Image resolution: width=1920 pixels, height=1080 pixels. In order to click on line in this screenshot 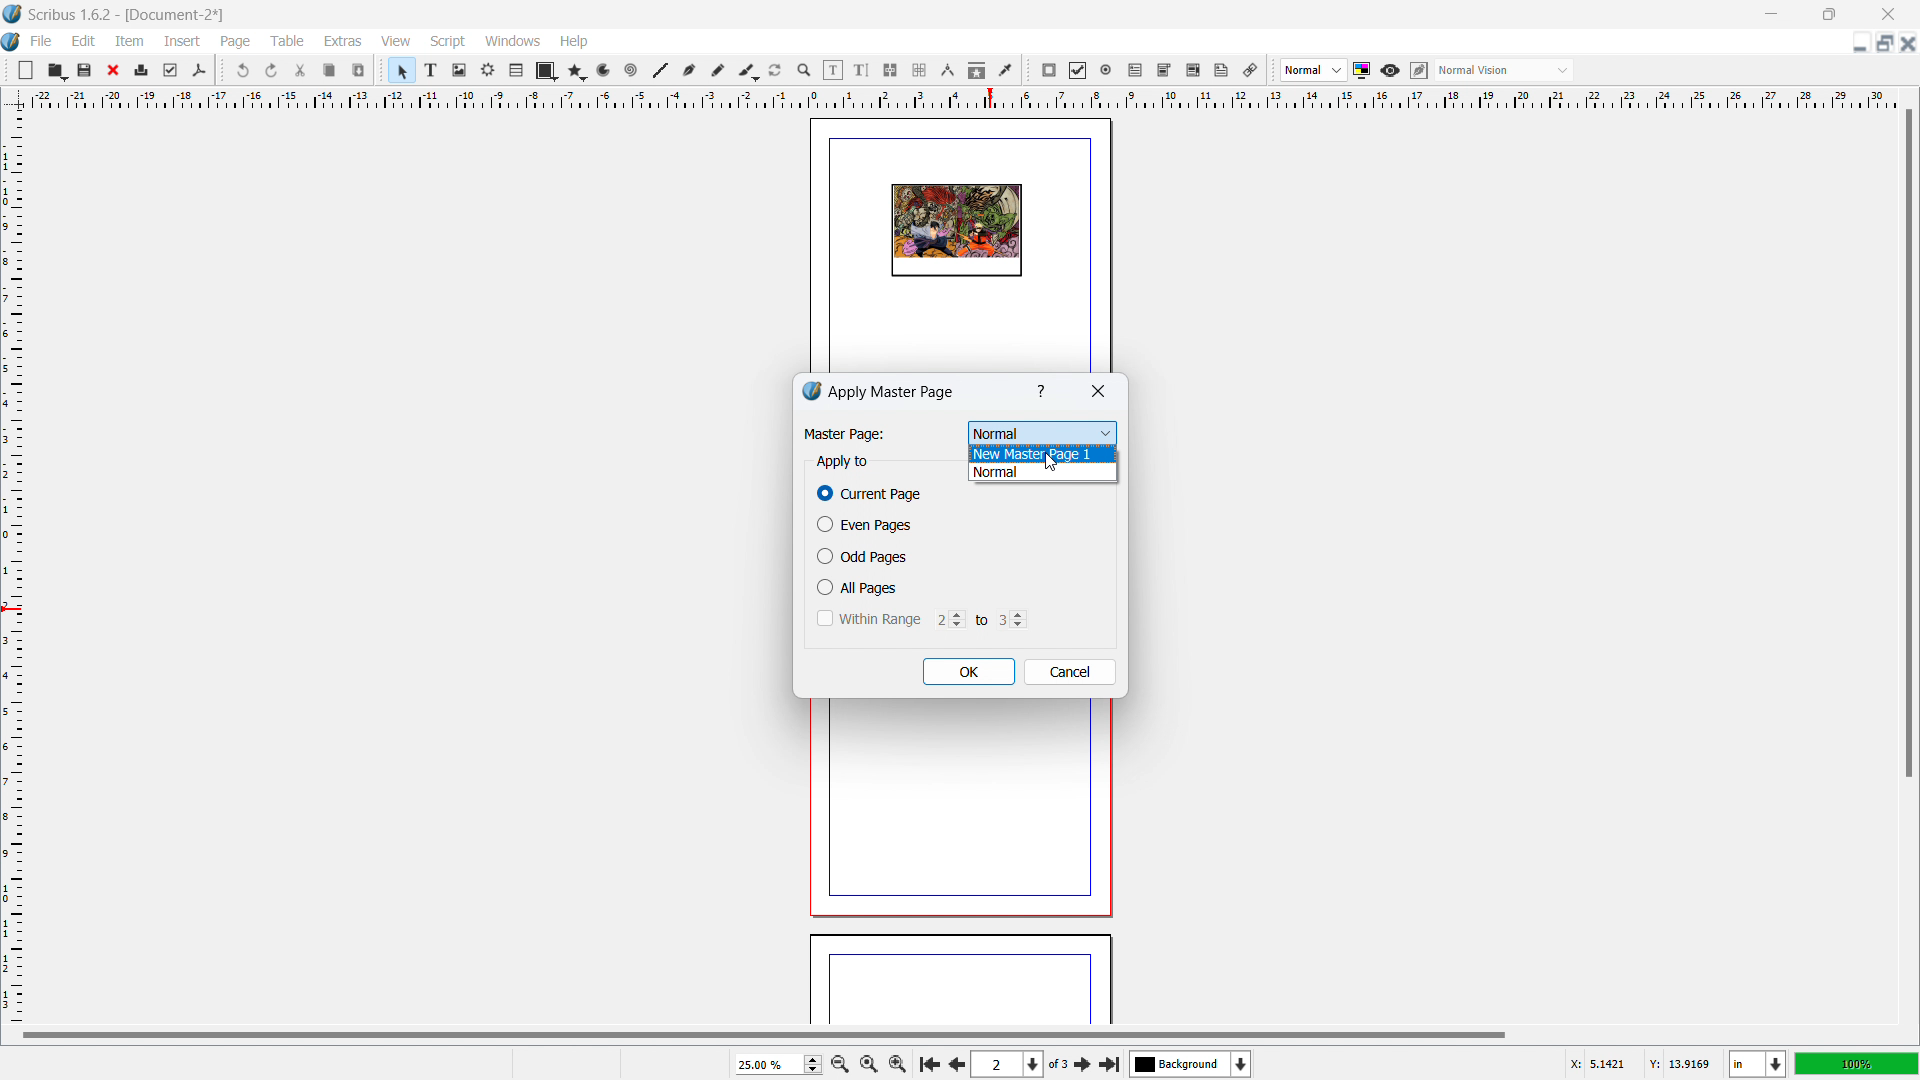, I will do `click(659, 71)`.